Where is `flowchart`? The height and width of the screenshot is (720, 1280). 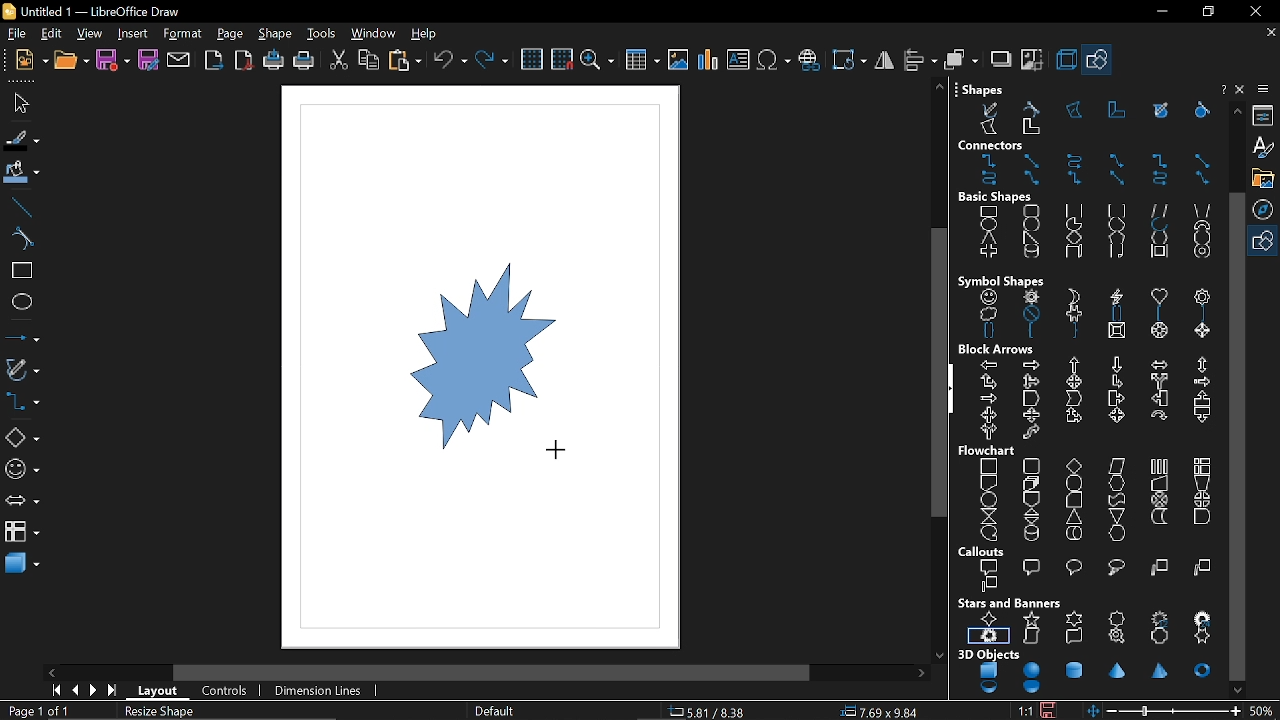 flowchart is located at coordinates (22, 532).